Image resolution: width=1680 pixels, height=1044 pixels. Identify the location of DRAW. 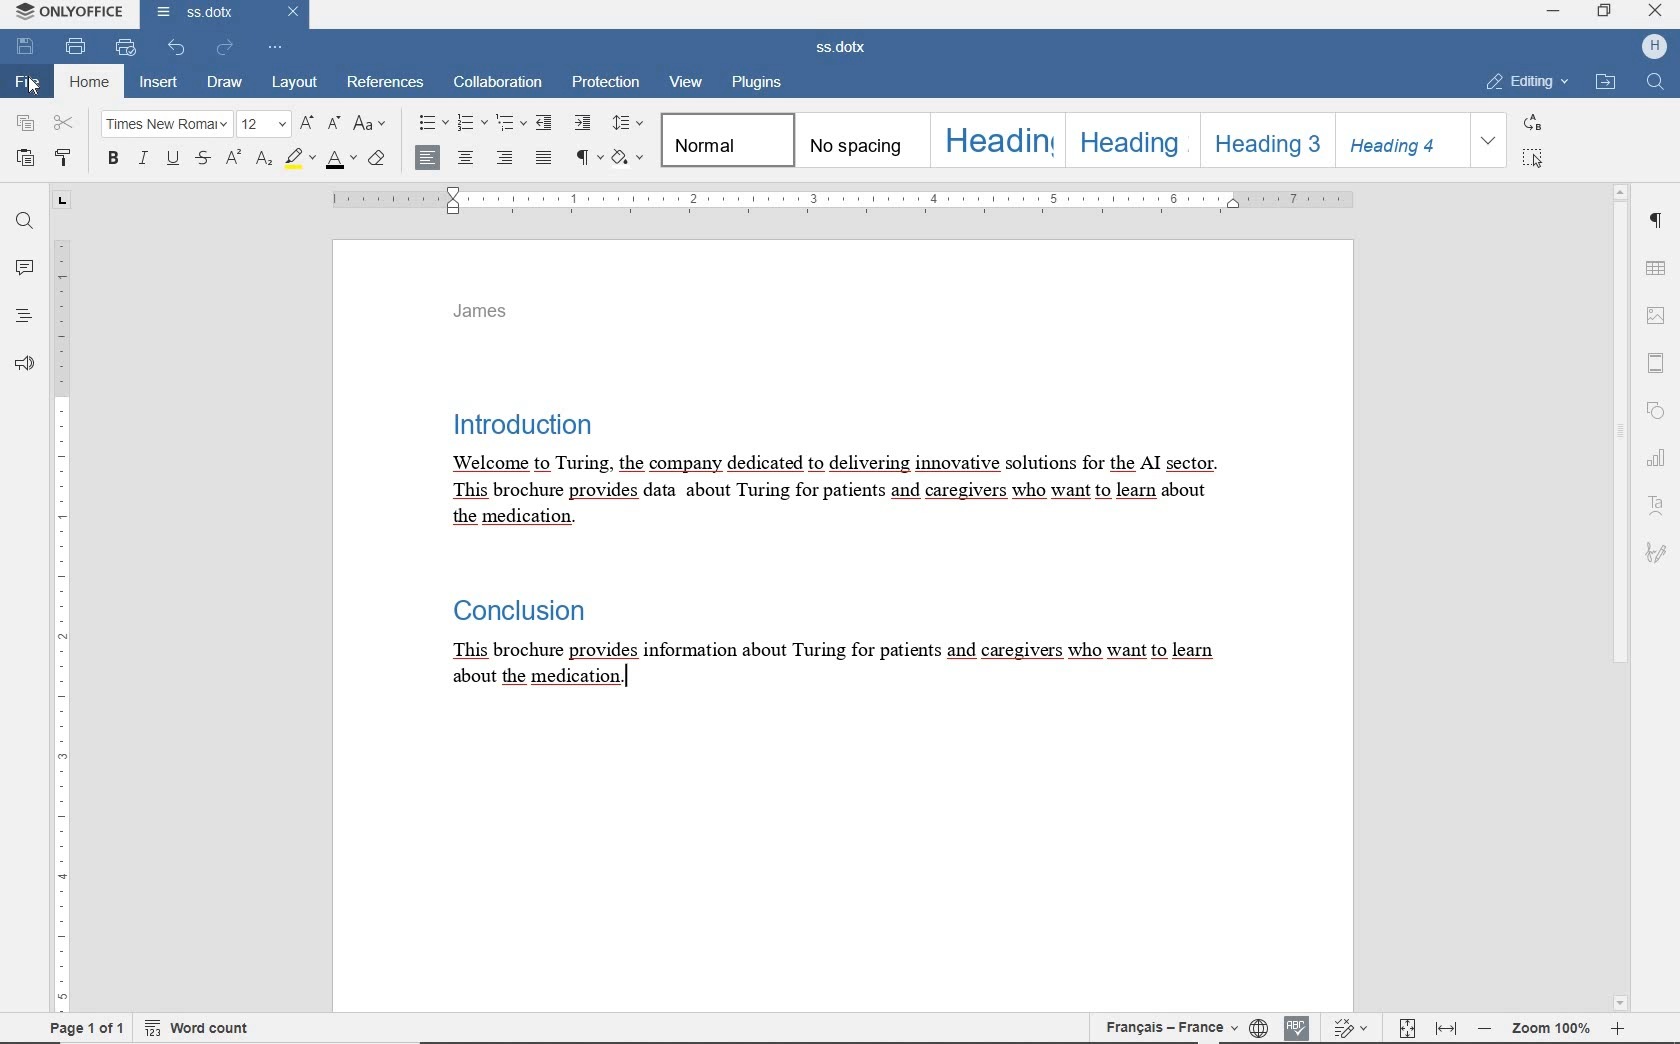
(225, 82).